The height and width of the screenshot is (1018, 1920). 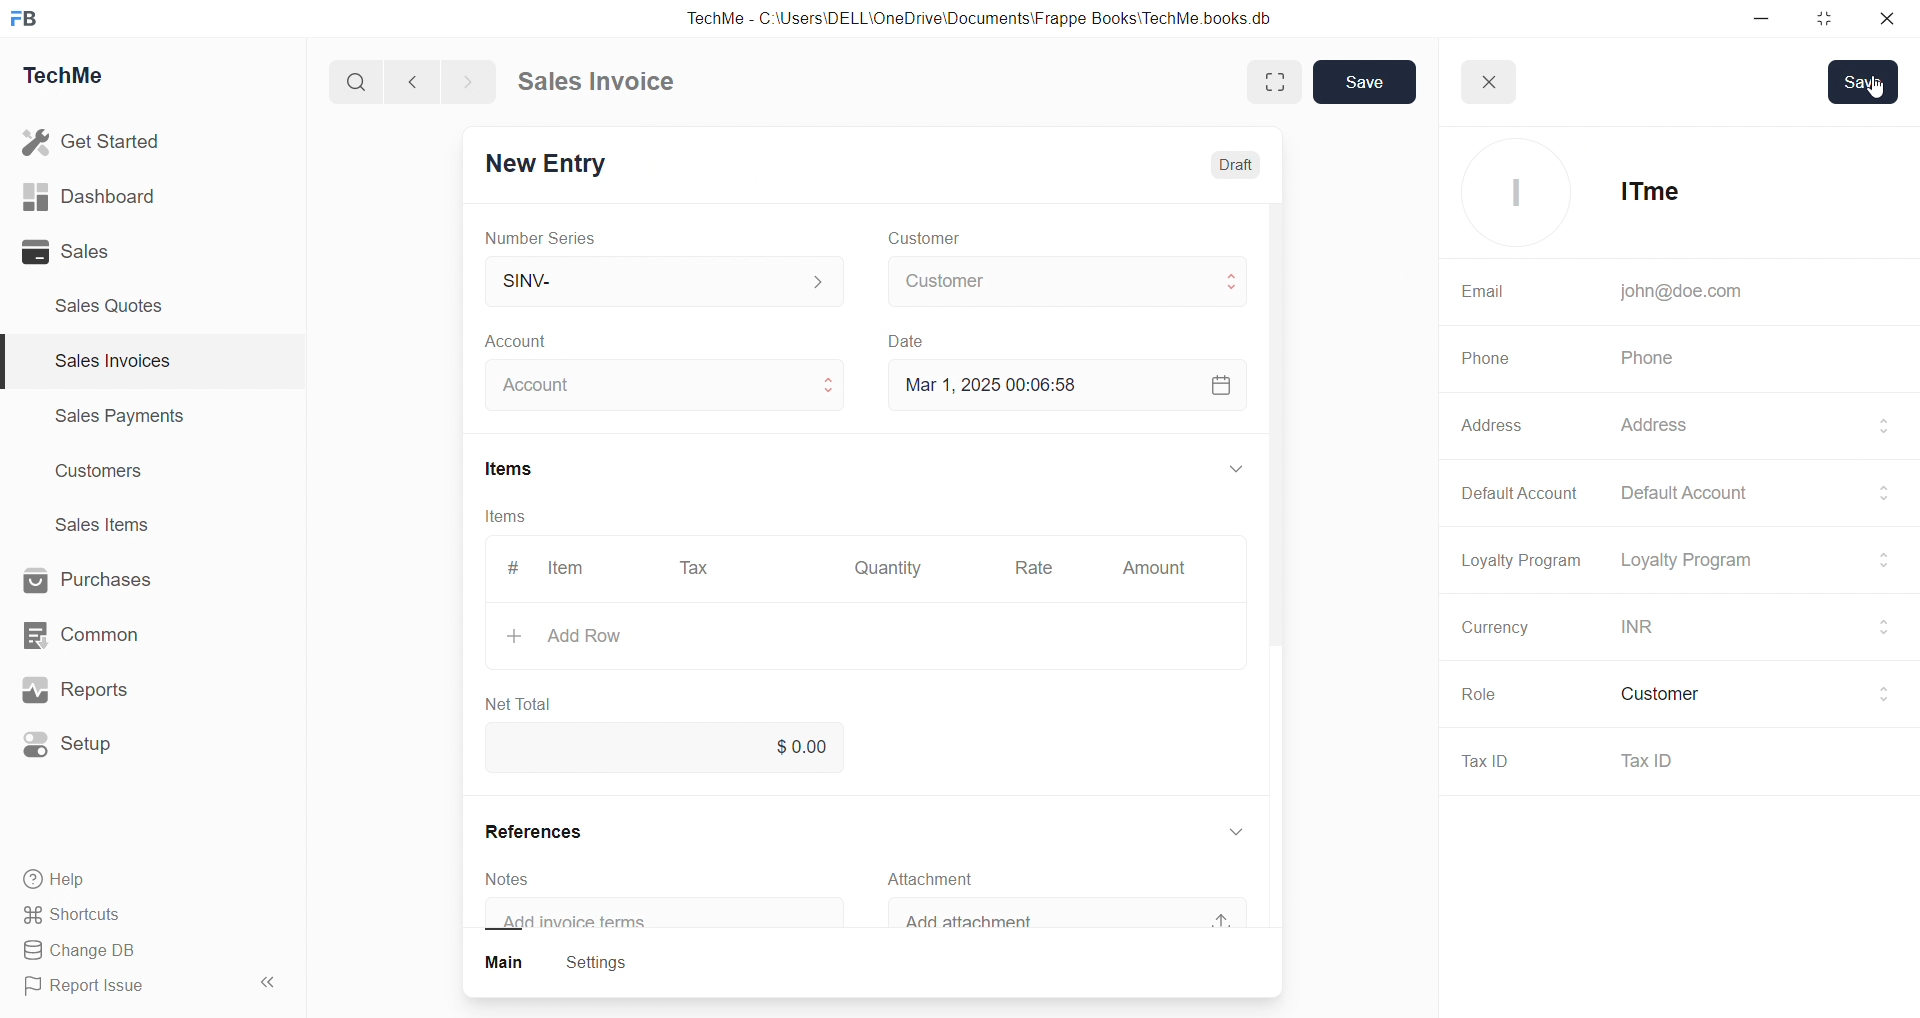 What do you see at coordinates (1745, 425) in the screenshot?
I see `Address` at bounding box center [1745, 425].